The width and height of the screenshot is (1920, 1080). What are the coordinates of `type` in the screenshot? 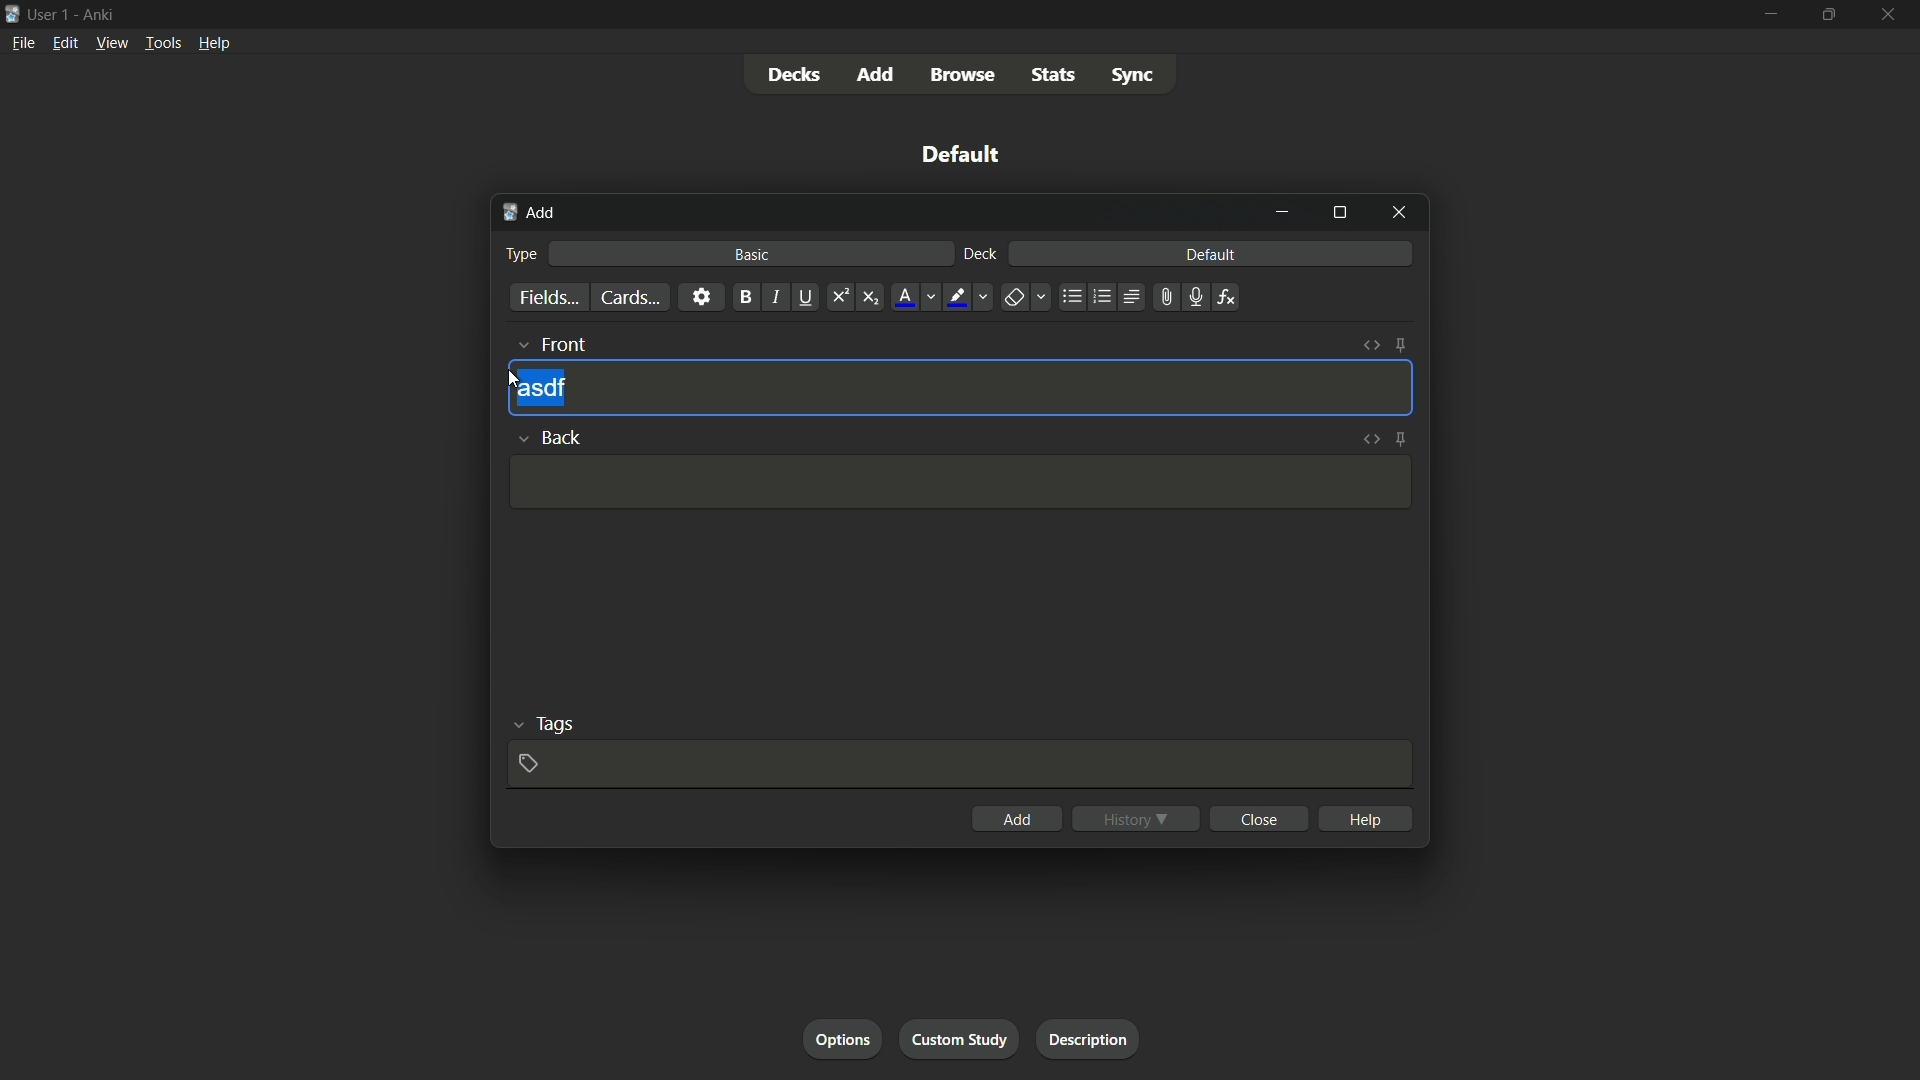 It's located at (524, 252).